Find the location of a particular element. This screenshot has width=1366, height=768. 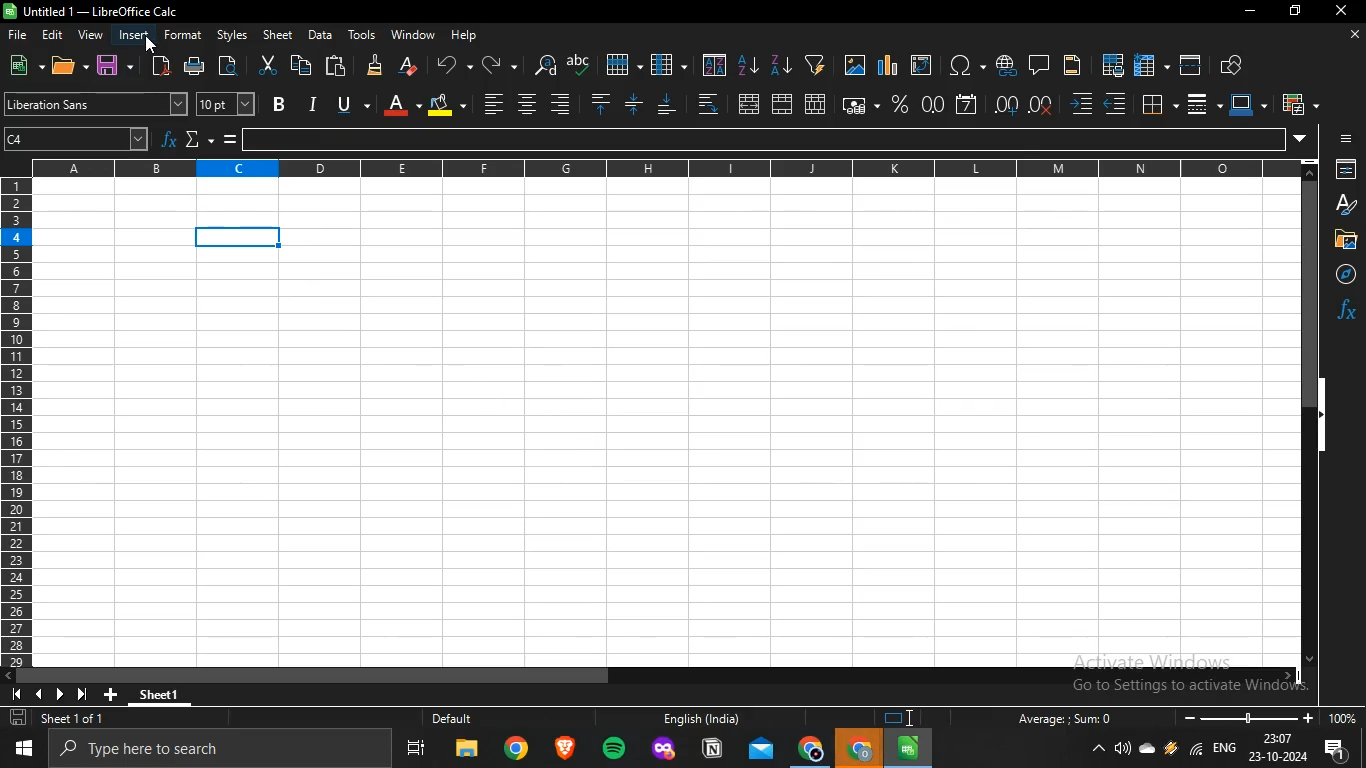

date and time is located at coordinates (1277, 749).